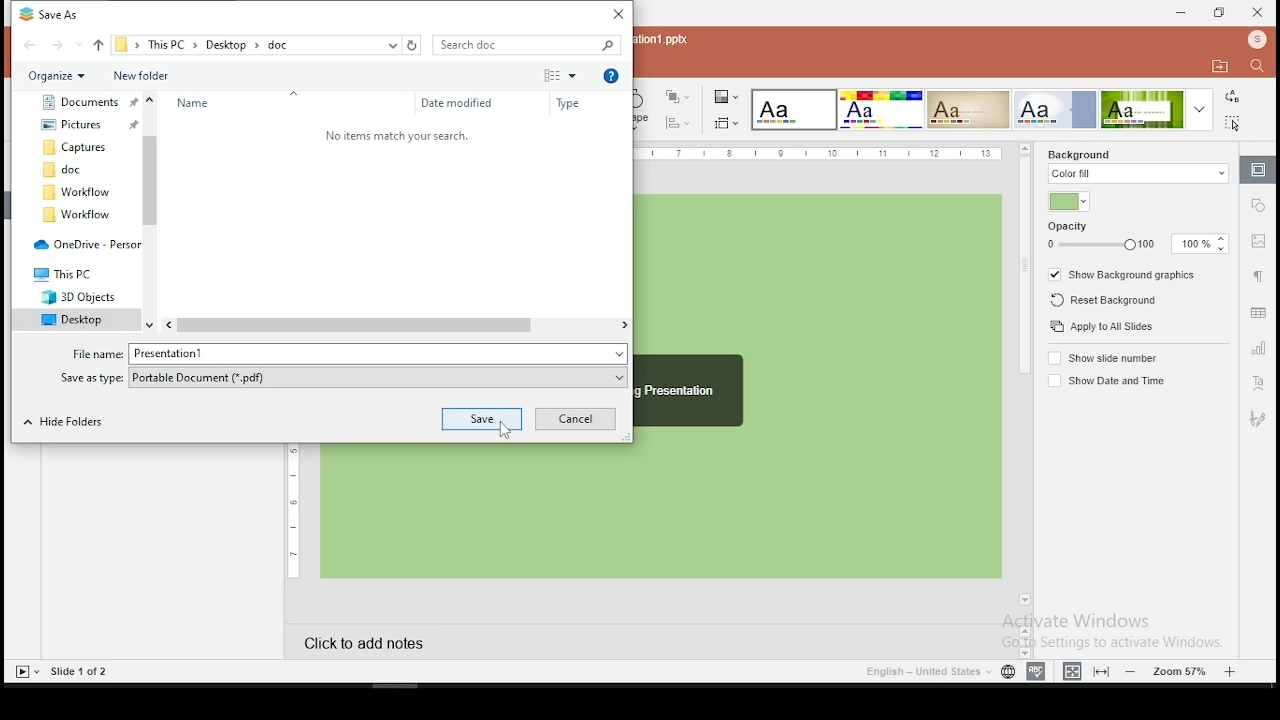 The height and width of the screenshot is (720, 1280). Describe the element at coordinates (505, 431) in the screenshot. I see `cursor` at that location.